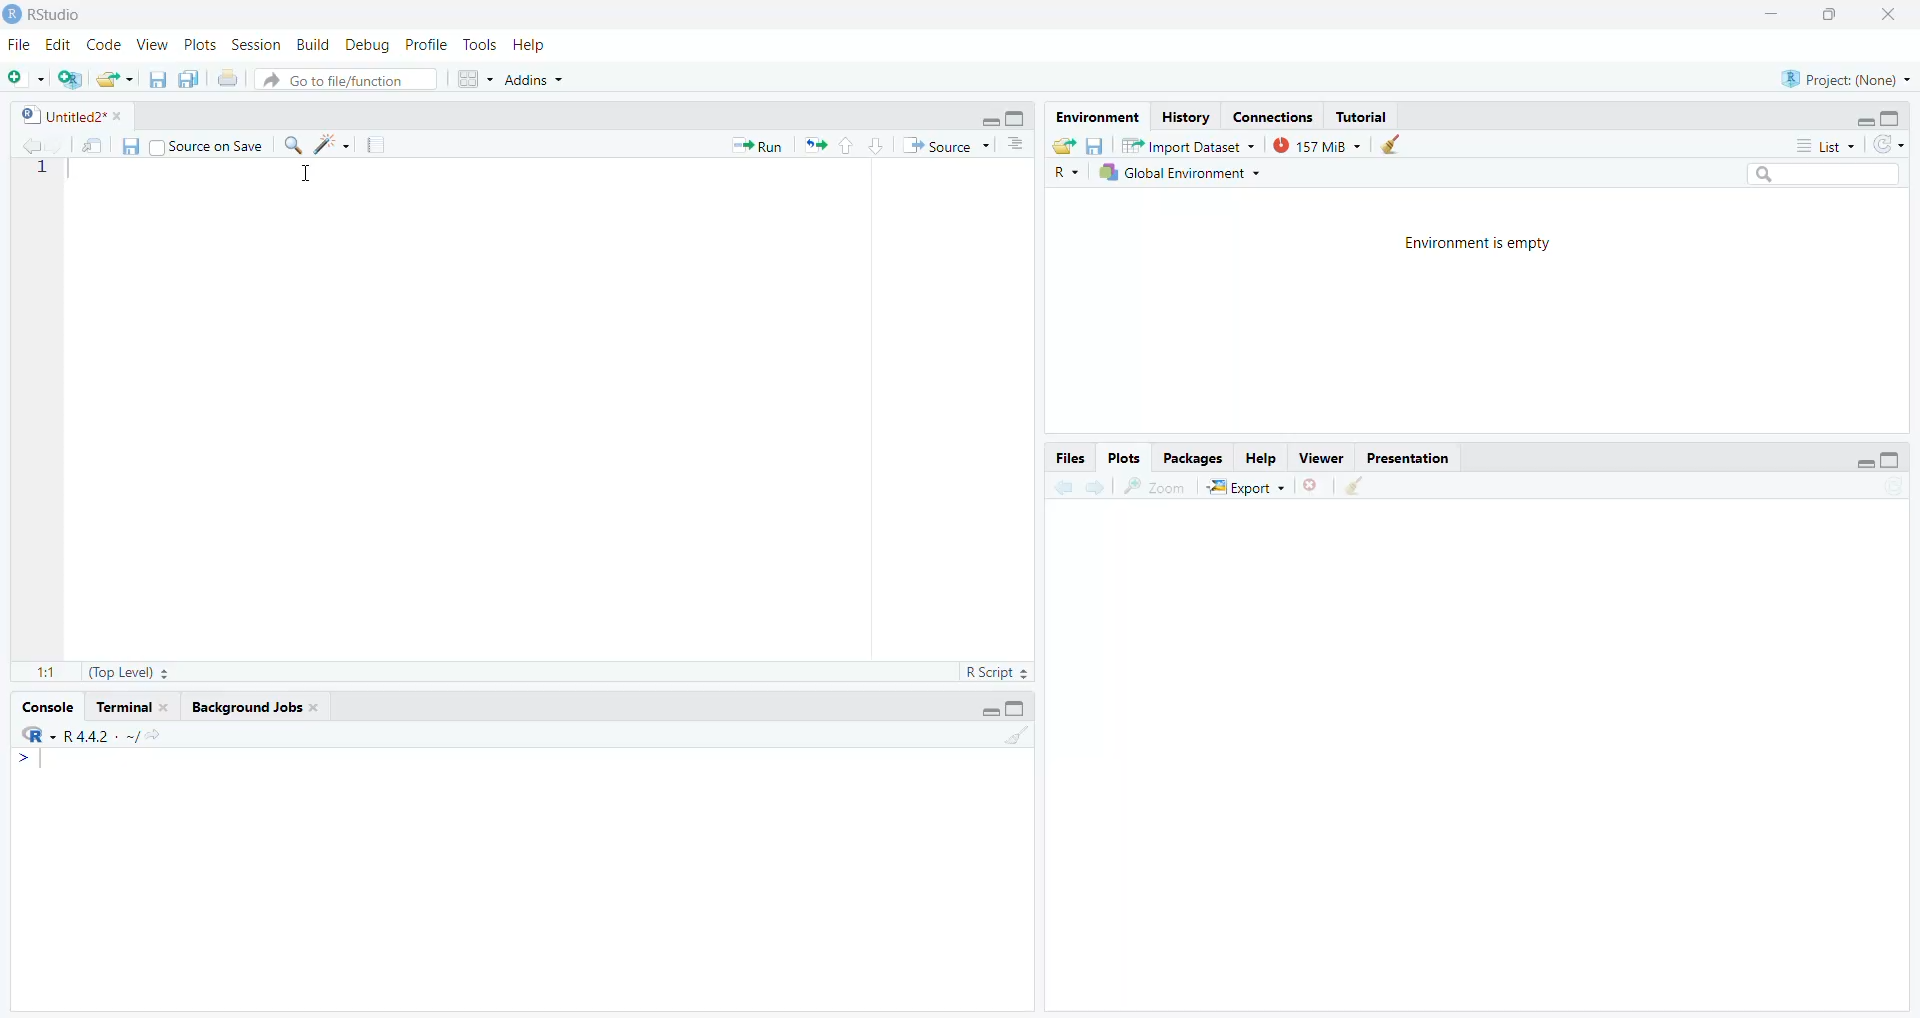  What do you see at coordinates (1867, 464) in the screenshot?
I see `minimize` at bounding box center [1867, 464].